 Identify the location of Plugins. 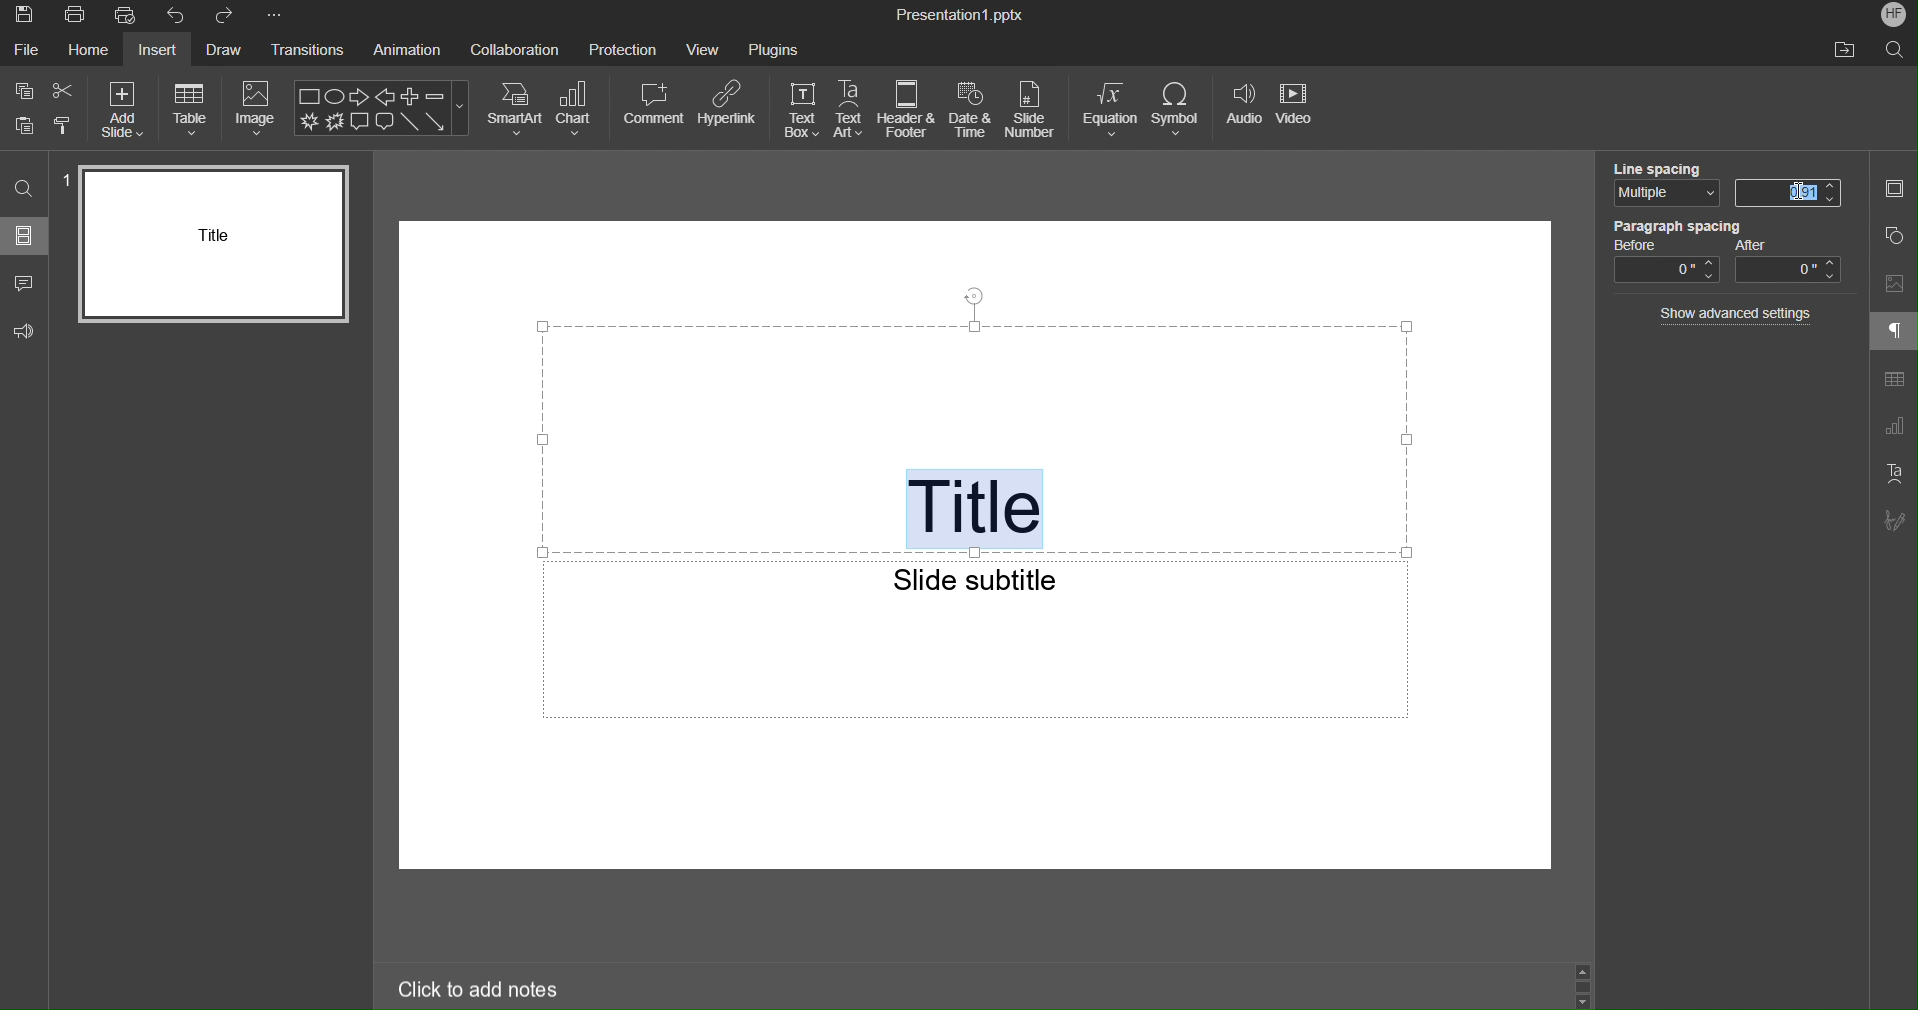
(773, 50).